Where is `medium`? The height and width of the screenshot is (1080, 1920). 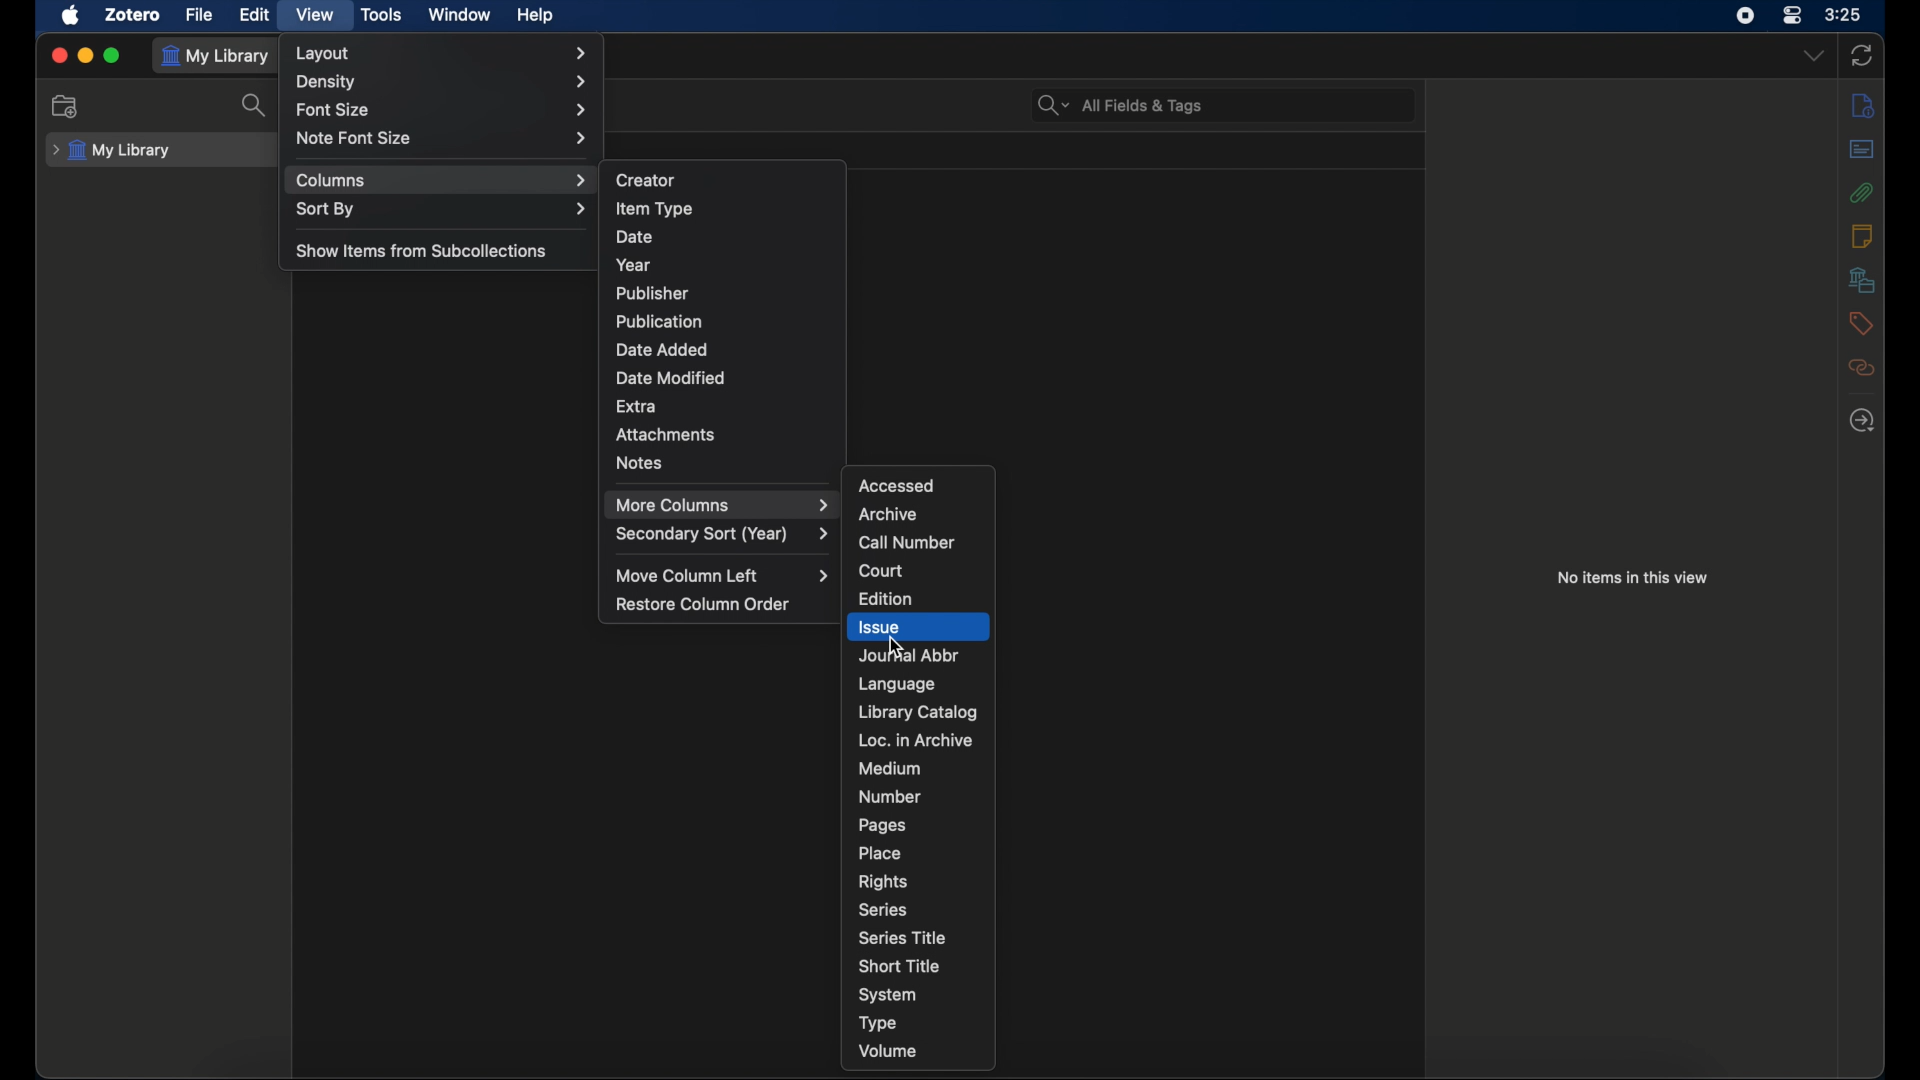
medium is located at coordinates (889, 768).